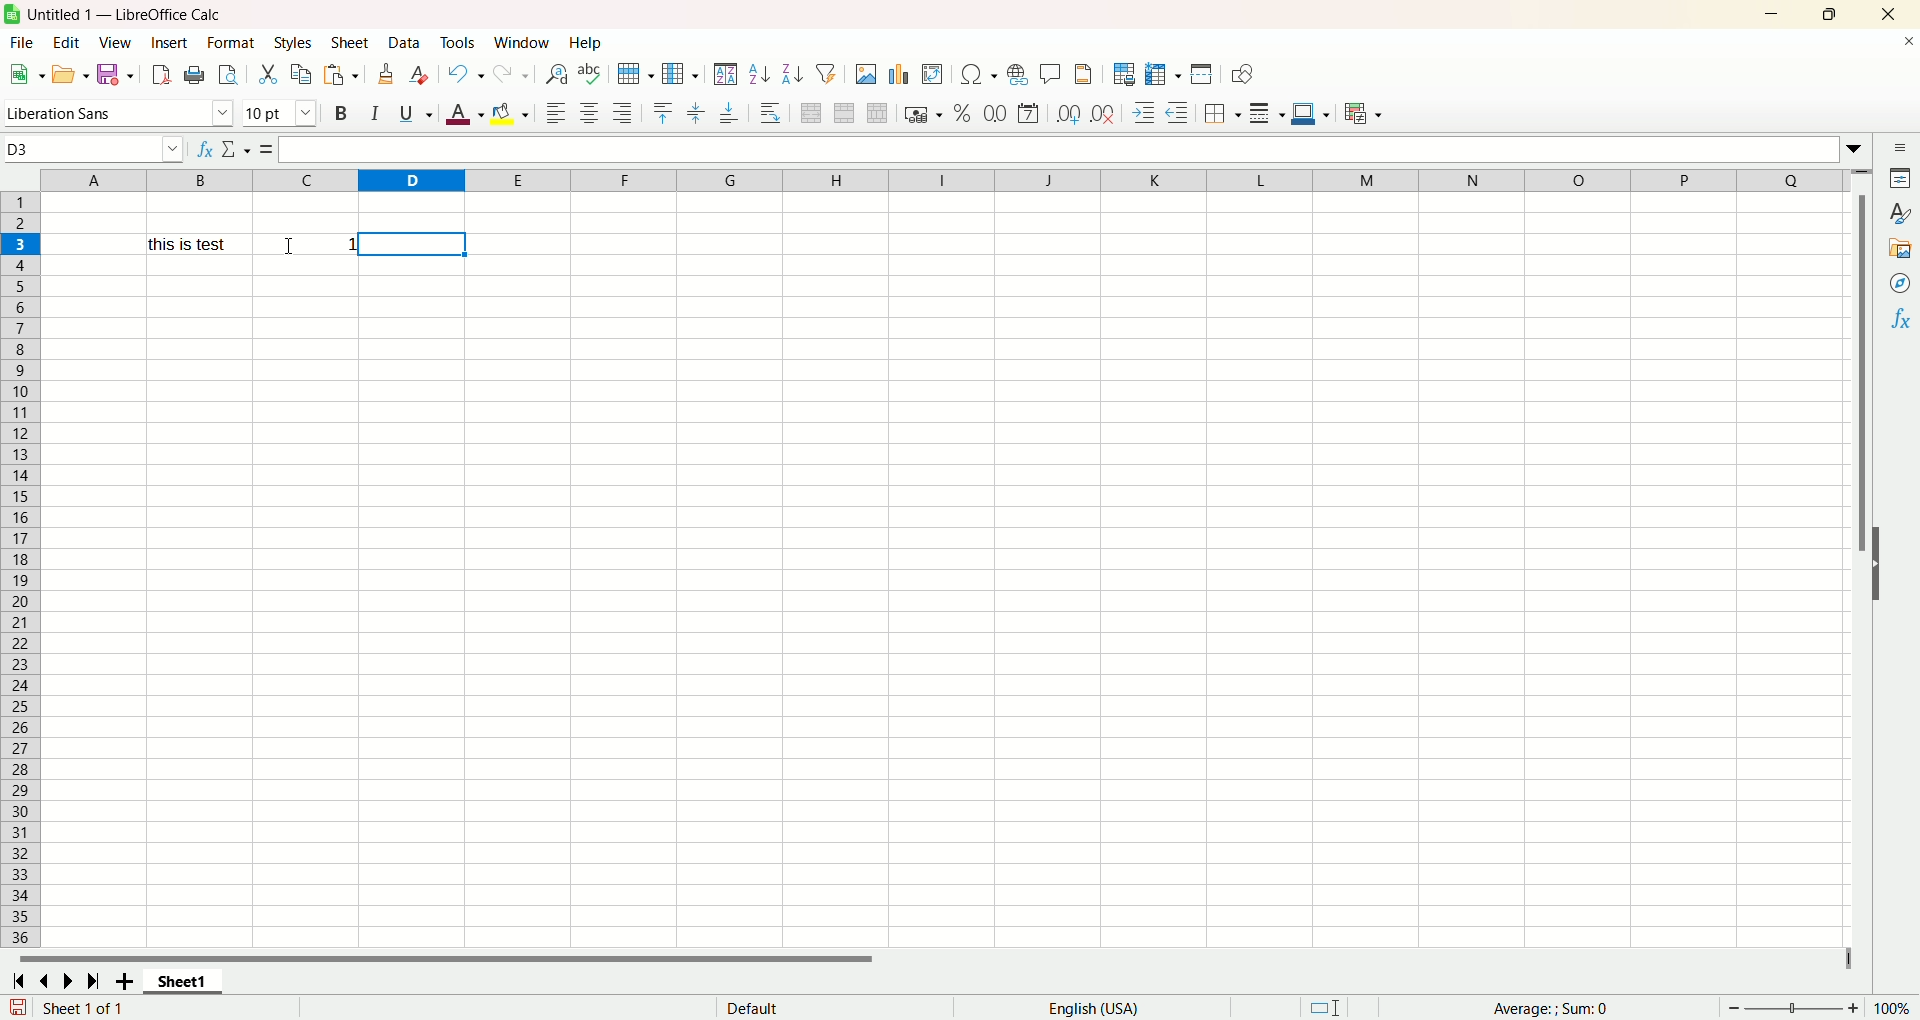 The image size is (1920, 1020). What do you see at coordinates (1100, 1007) in the screenshot?
I see `English(USA)` at bounding box center [1100, 1007].